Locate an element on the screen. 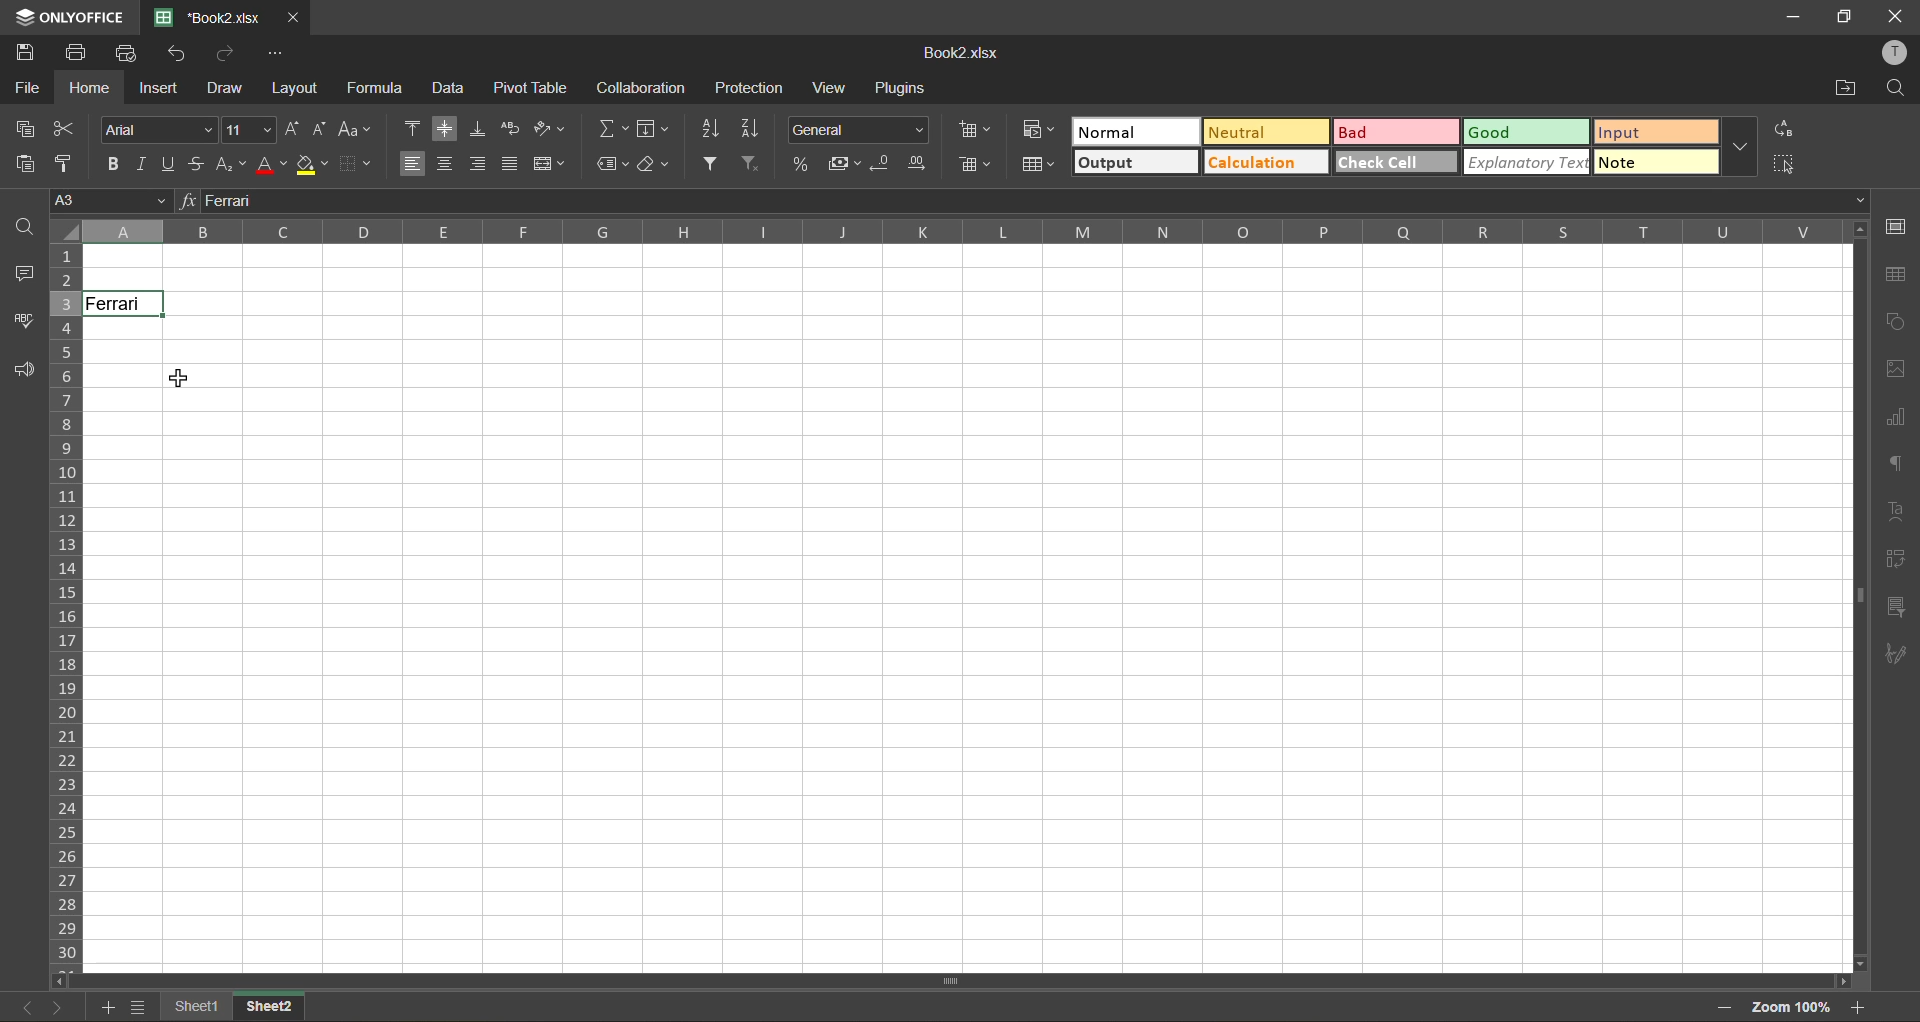 The image size is (1920, 1022). align center is located at coordinates (447, 164).